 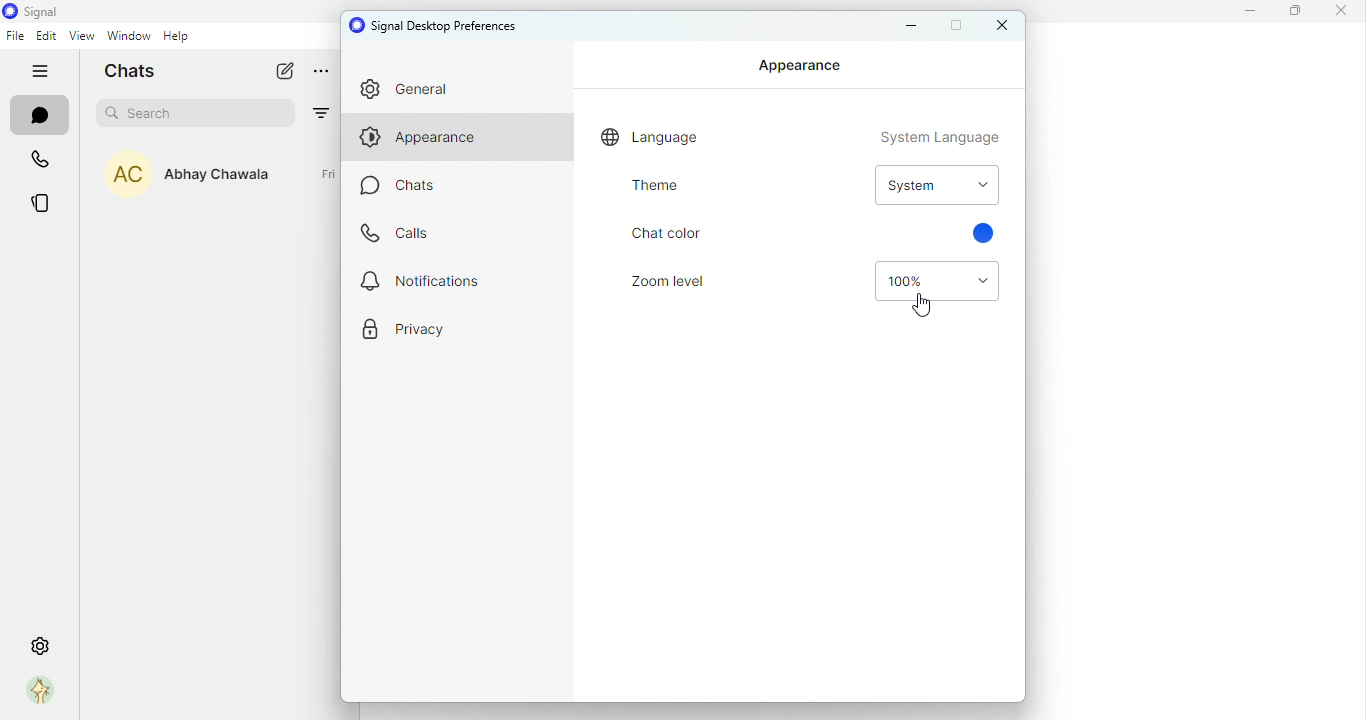 I want to click on settings, so click(x=40, y=645).